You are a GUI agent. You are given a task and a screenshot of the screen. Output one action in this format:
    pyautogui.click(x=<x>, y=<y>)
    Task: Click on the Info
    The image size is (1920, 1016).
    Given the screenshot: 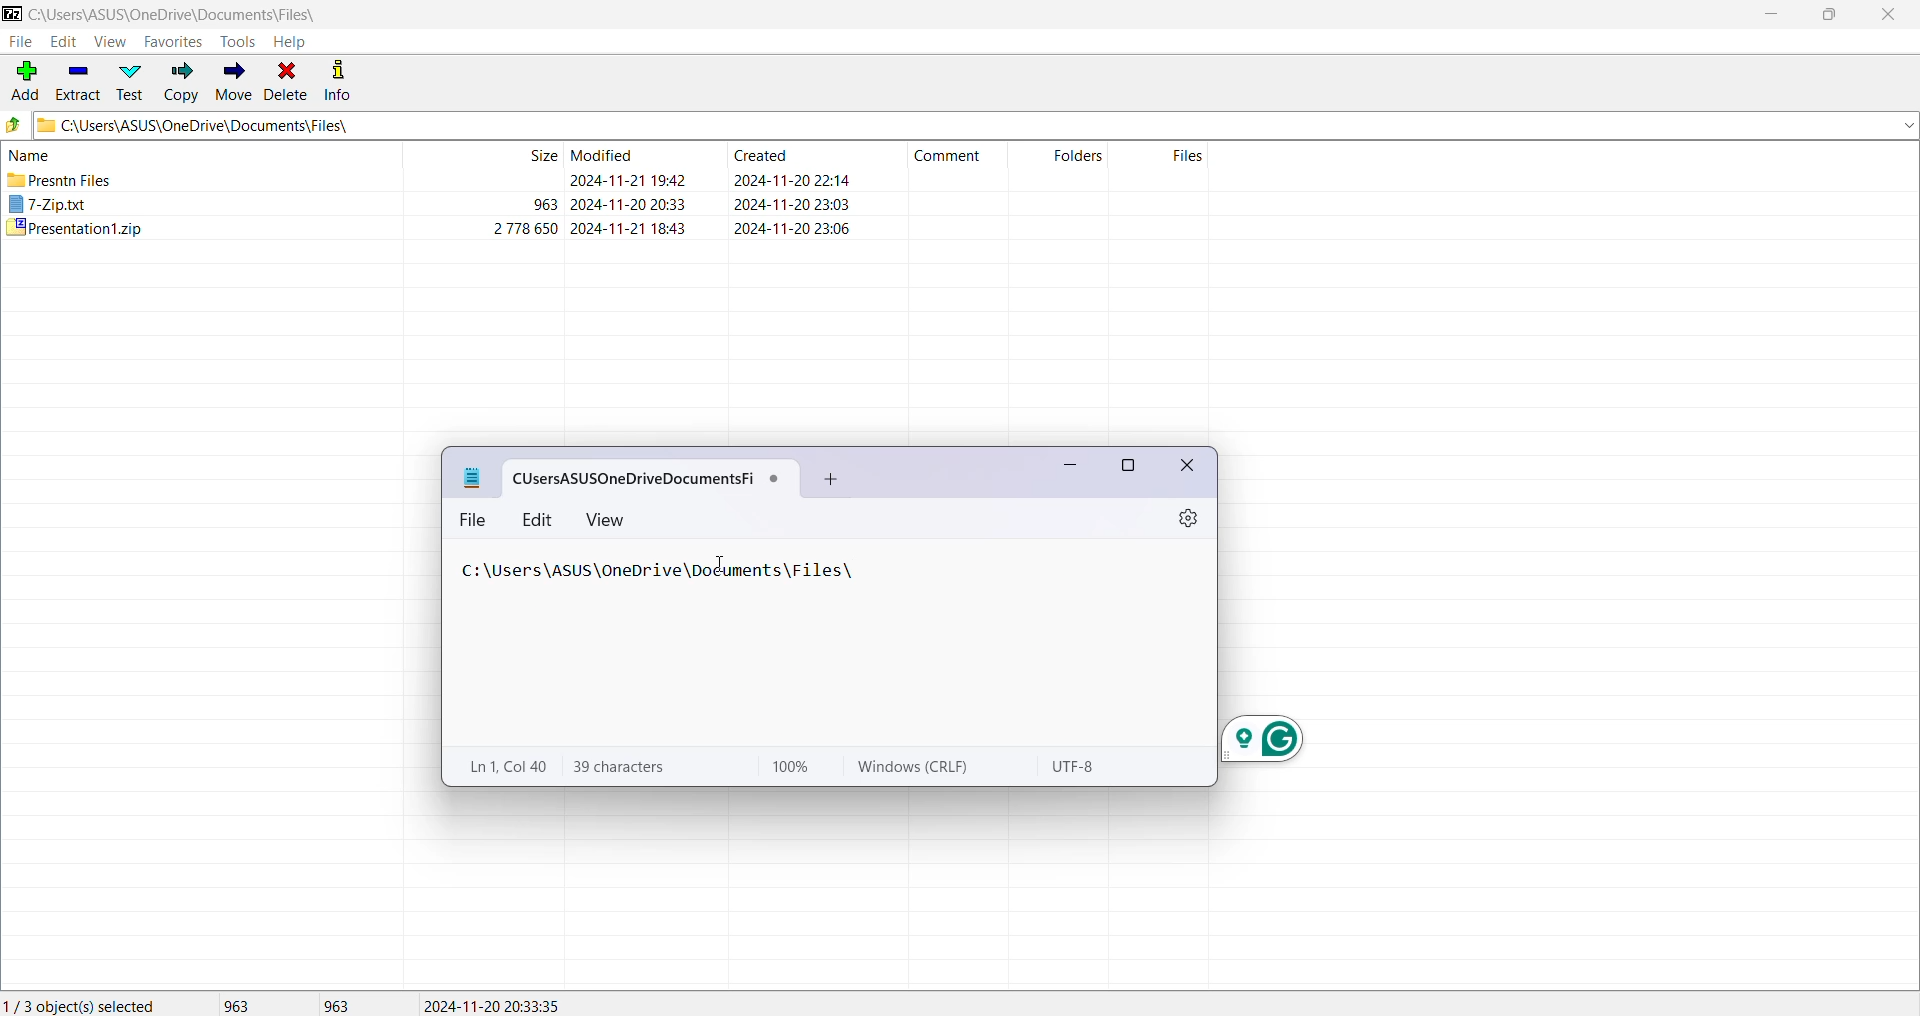 What is the action you would take?
    pyautogui.click(x=346, y=81)
    